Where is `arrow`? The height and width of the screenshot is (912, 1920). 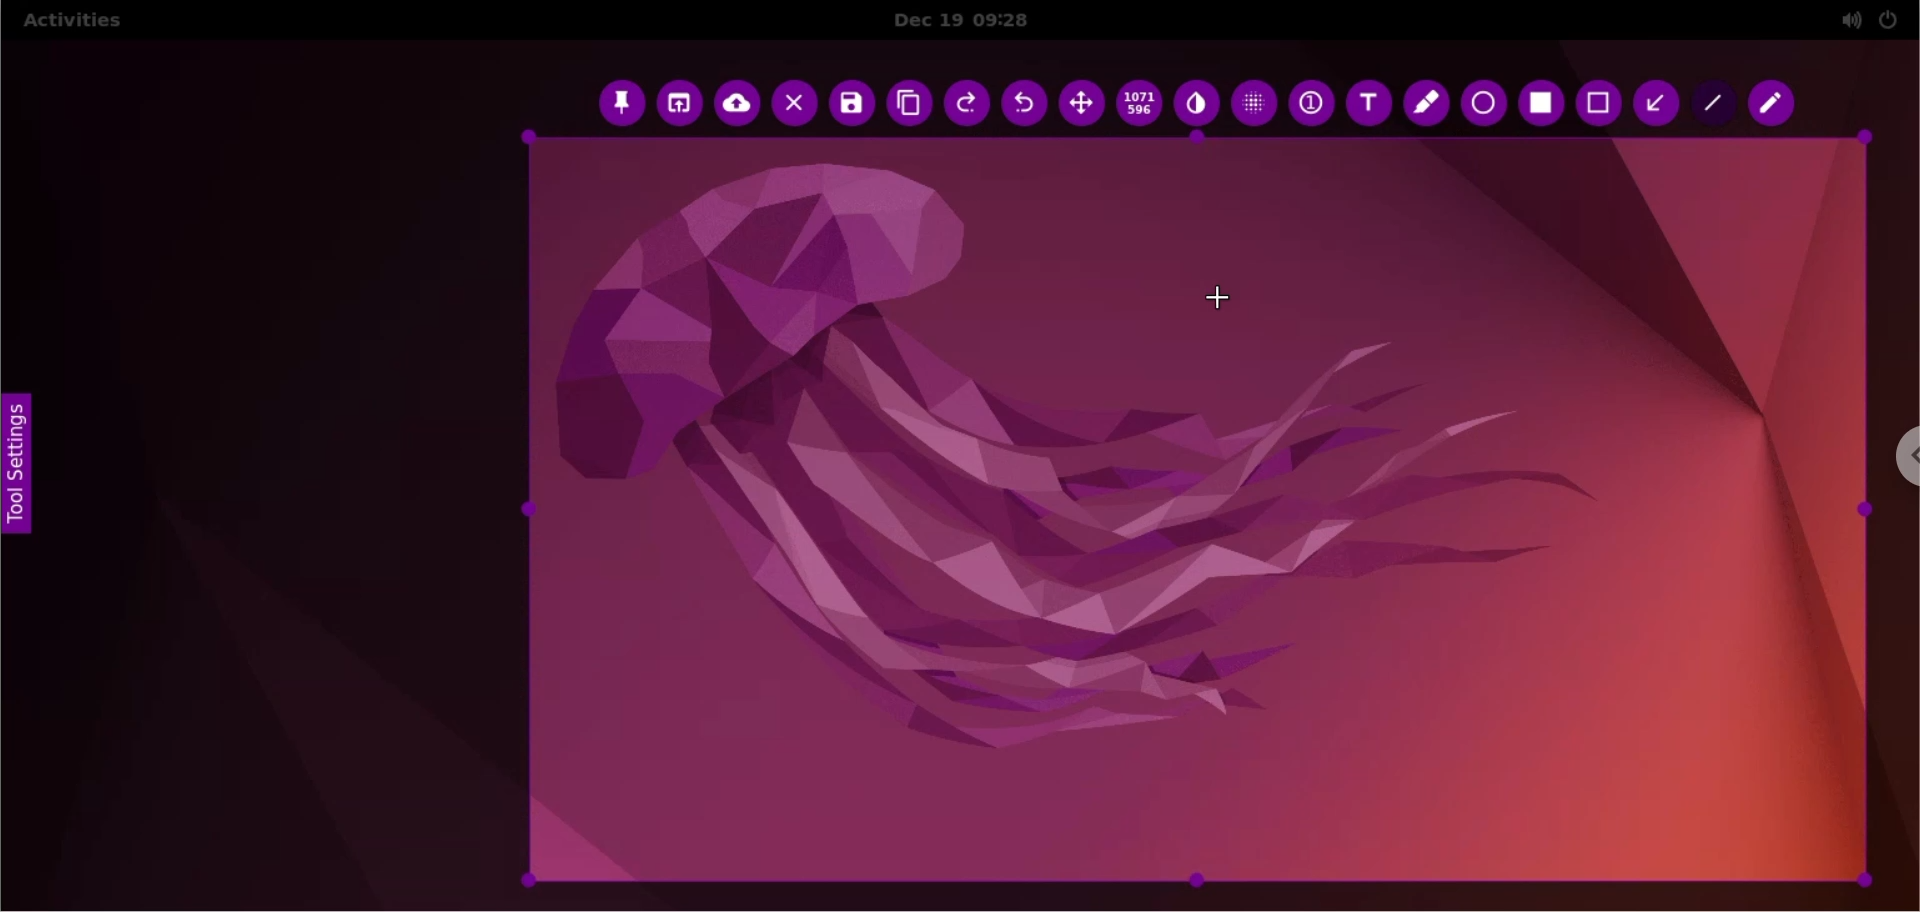 arrow is located at coordinates (1653, 101).